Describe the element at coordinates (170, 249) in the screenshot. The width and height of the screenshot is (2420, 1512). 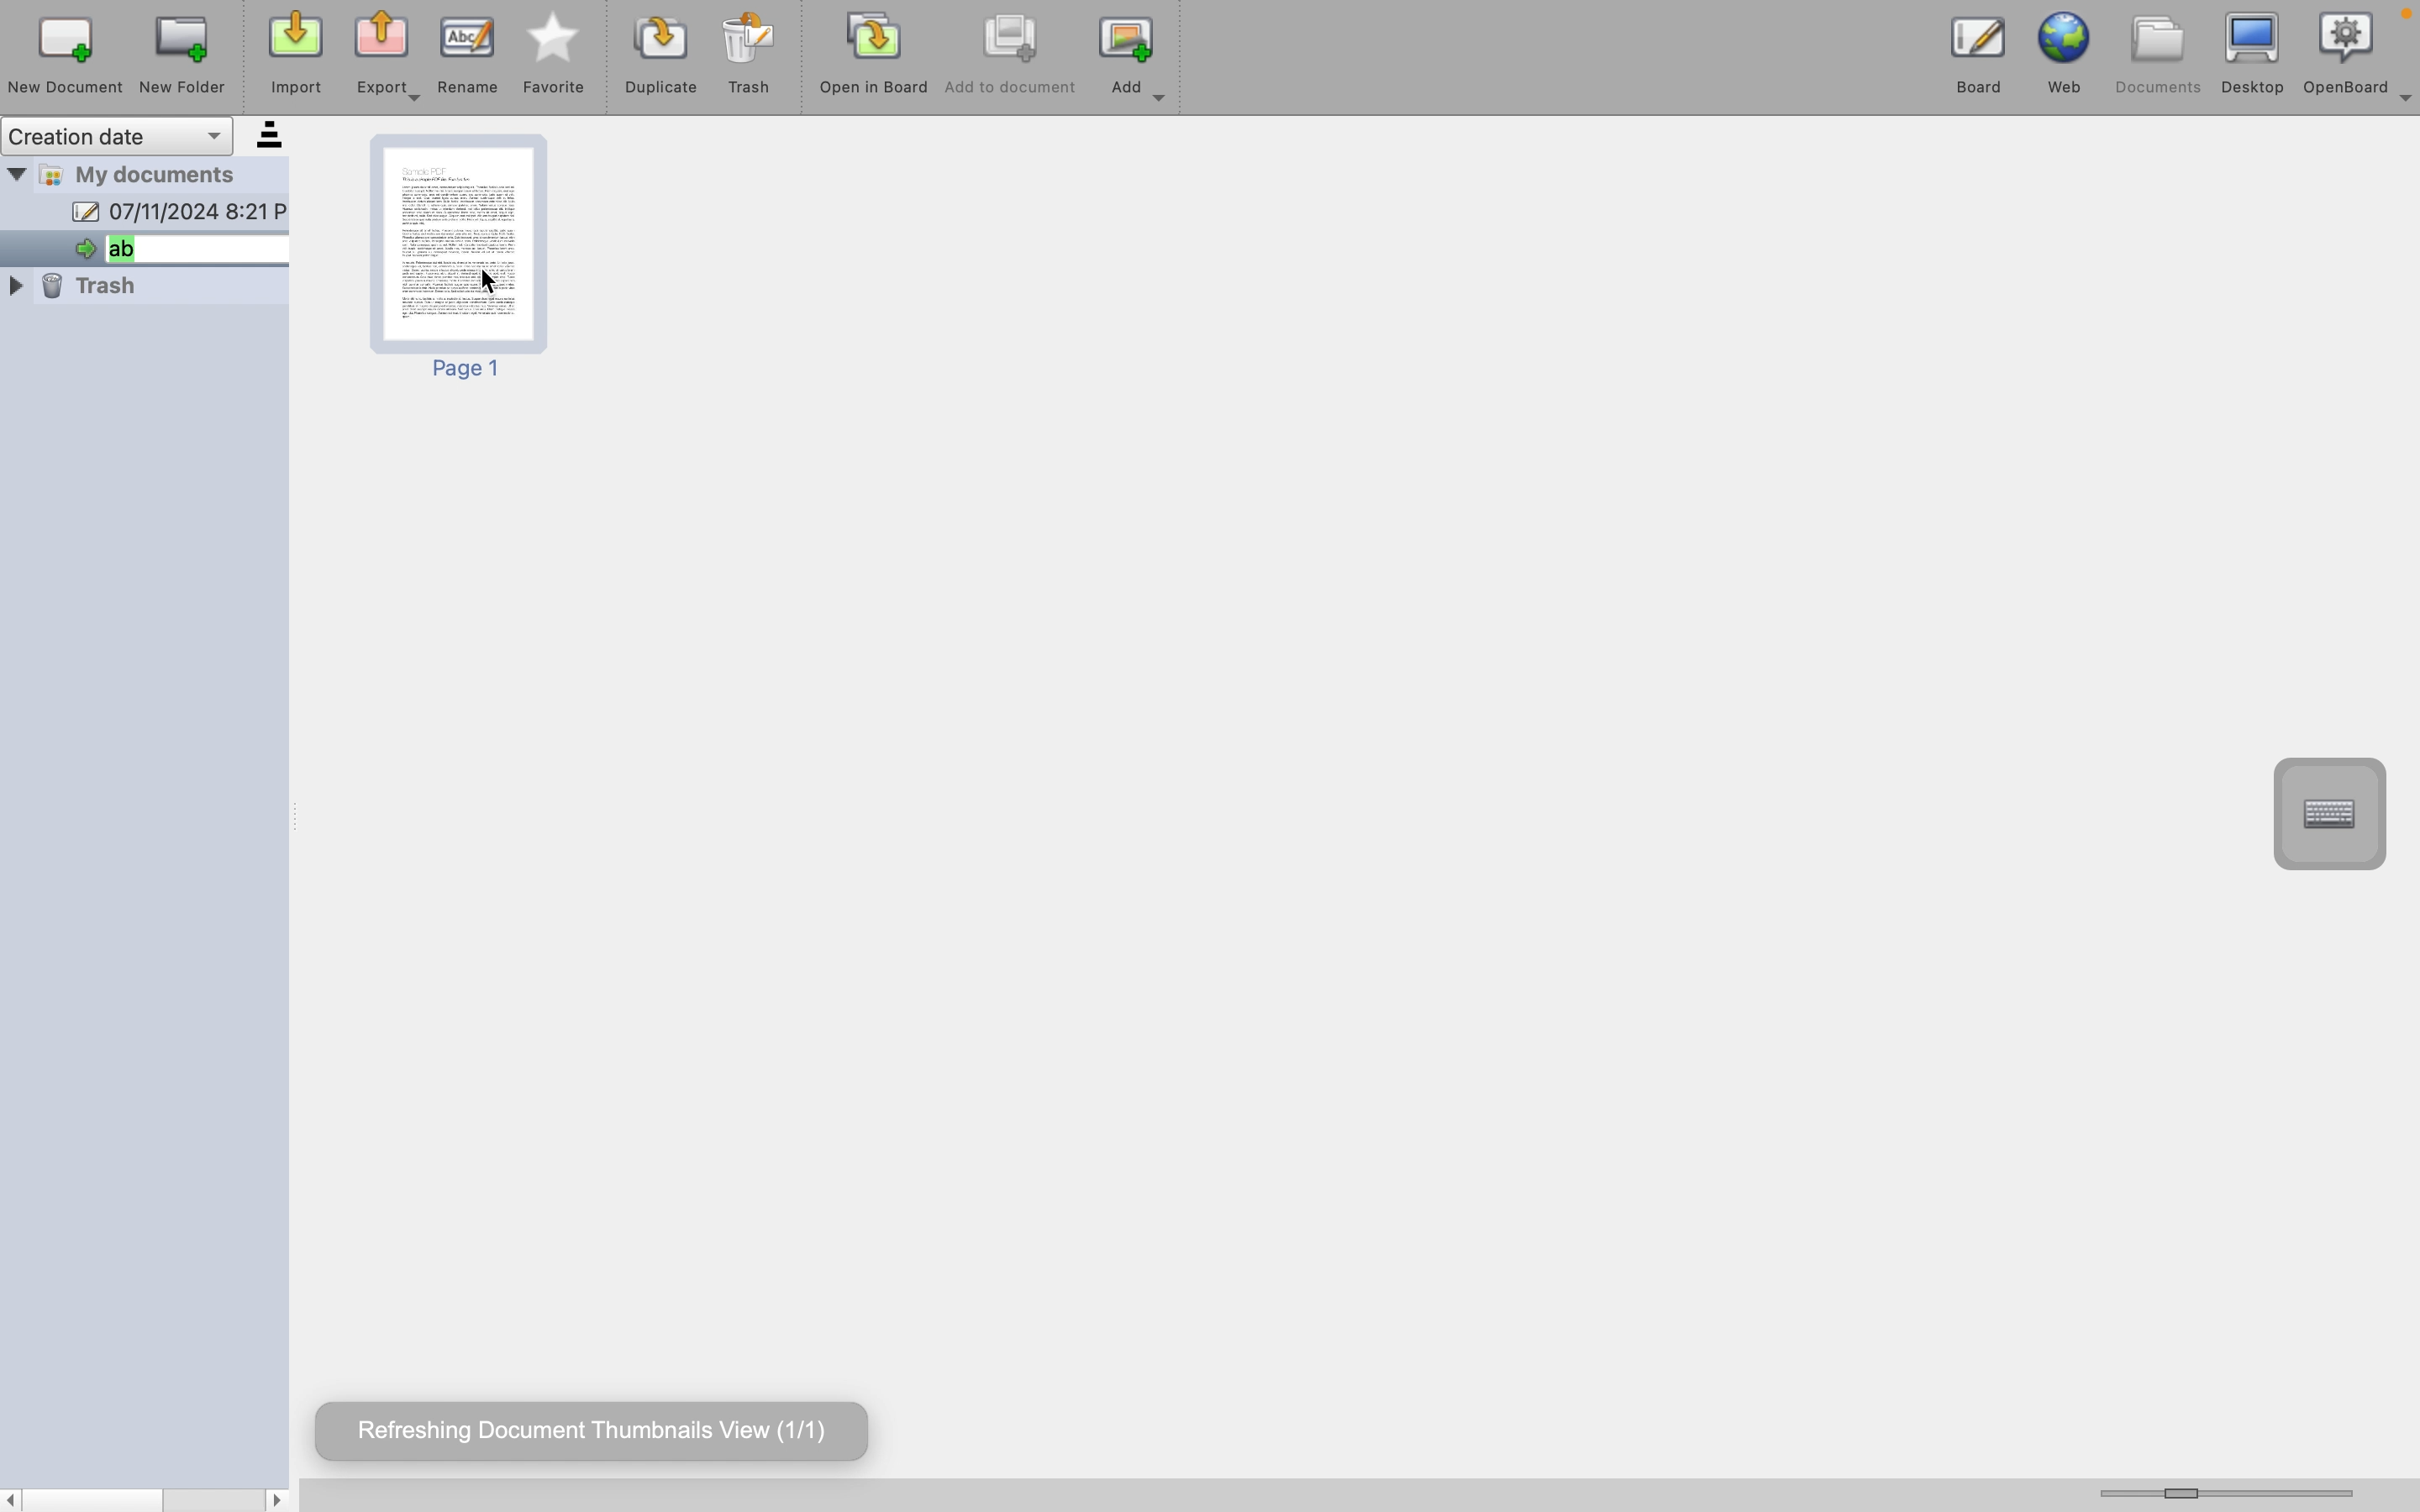
I see `open document` at that location.